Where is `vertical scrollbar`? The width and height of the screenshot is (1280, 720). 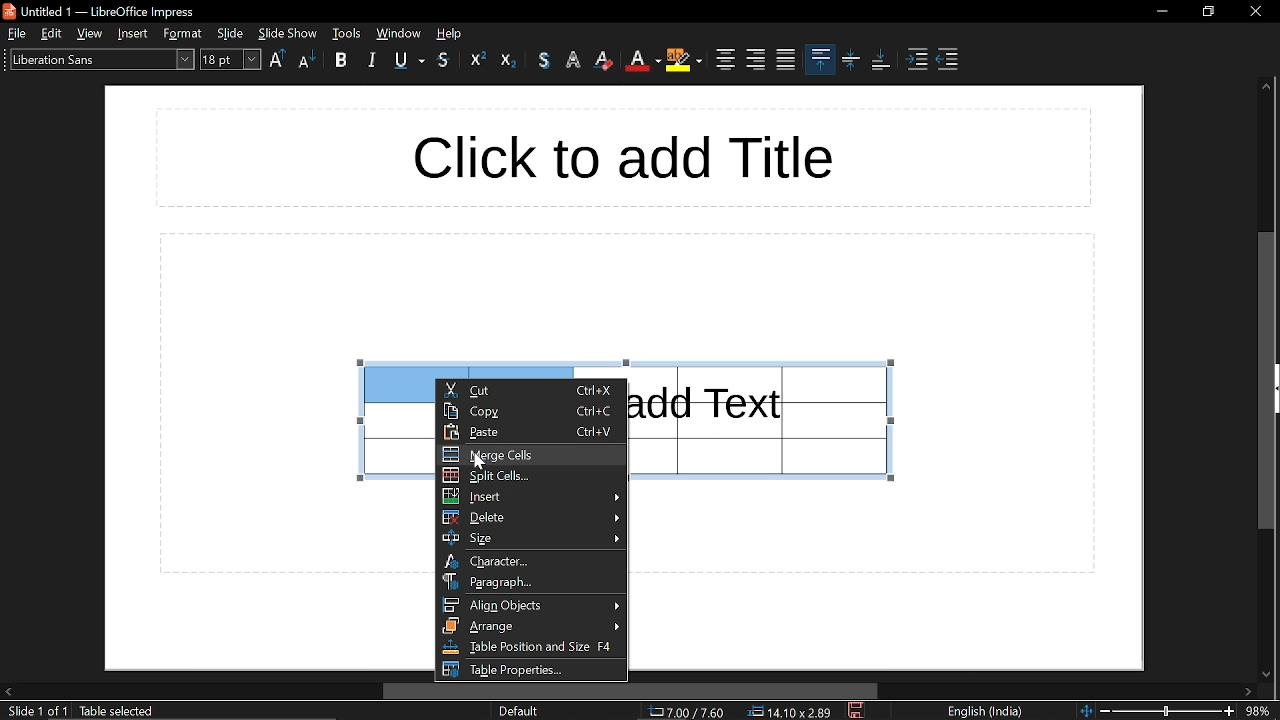
vertical scrollbar is located at coordinates (1264, 380).